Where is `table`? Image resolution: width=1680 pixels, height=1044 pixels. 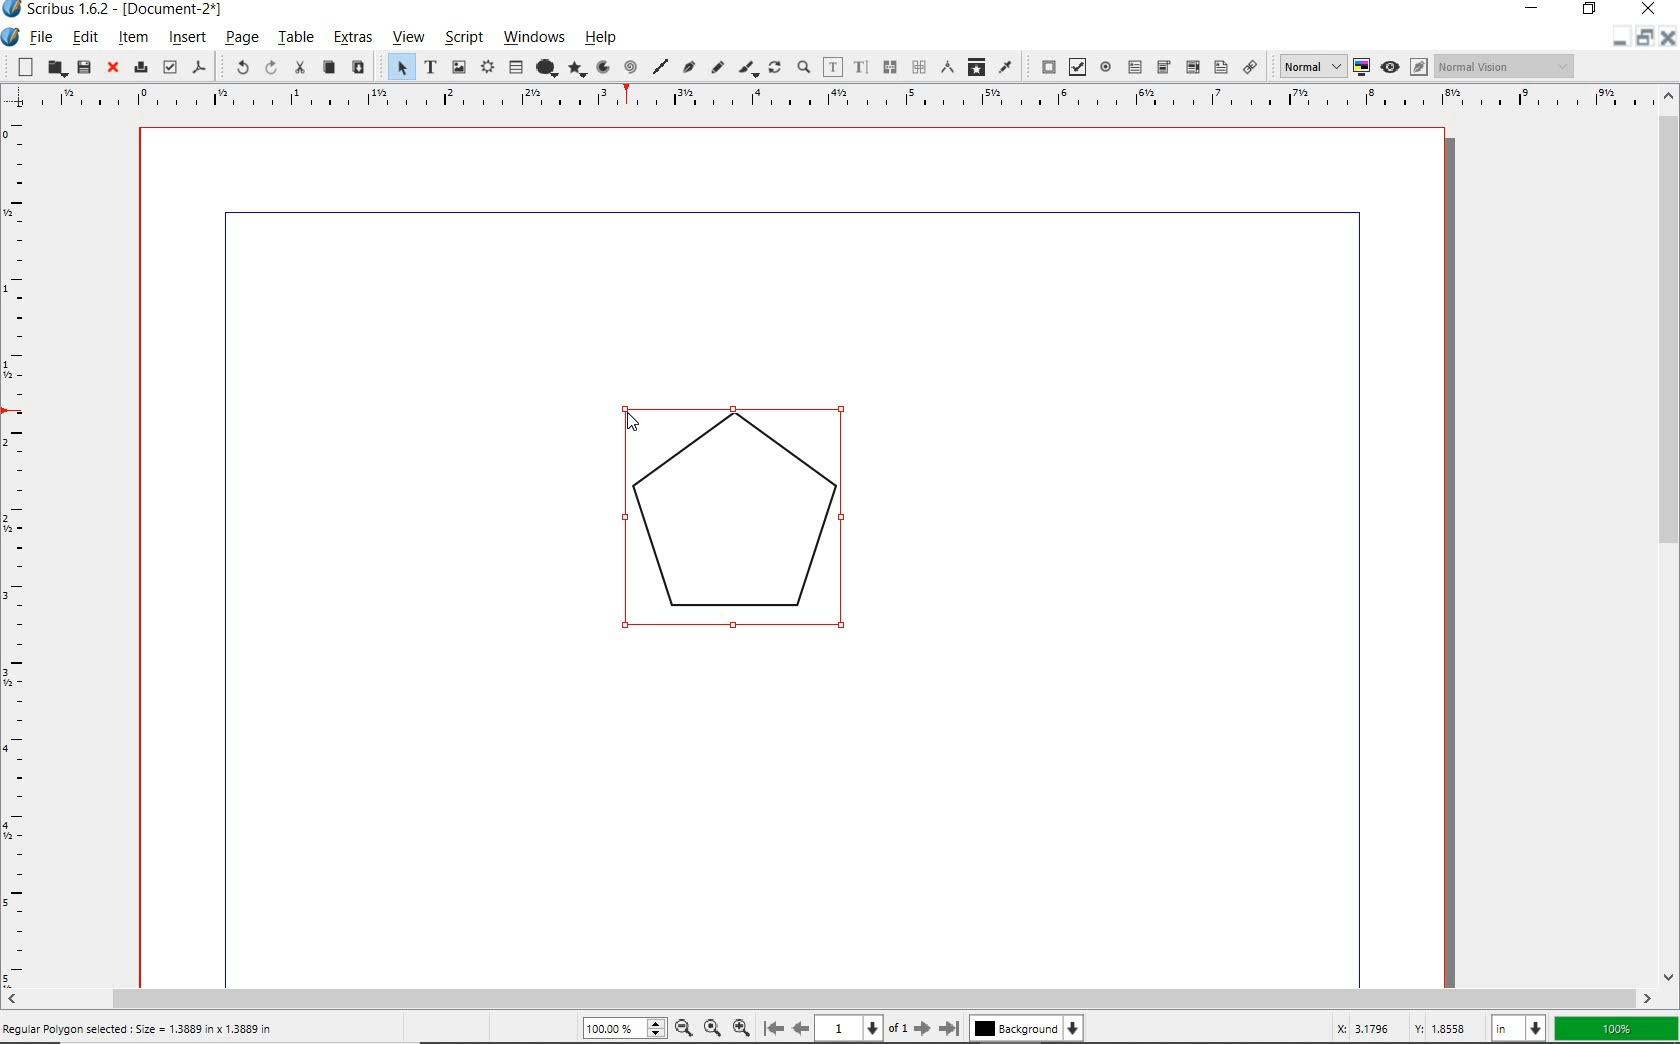 table is located at coordinates (295, 38).